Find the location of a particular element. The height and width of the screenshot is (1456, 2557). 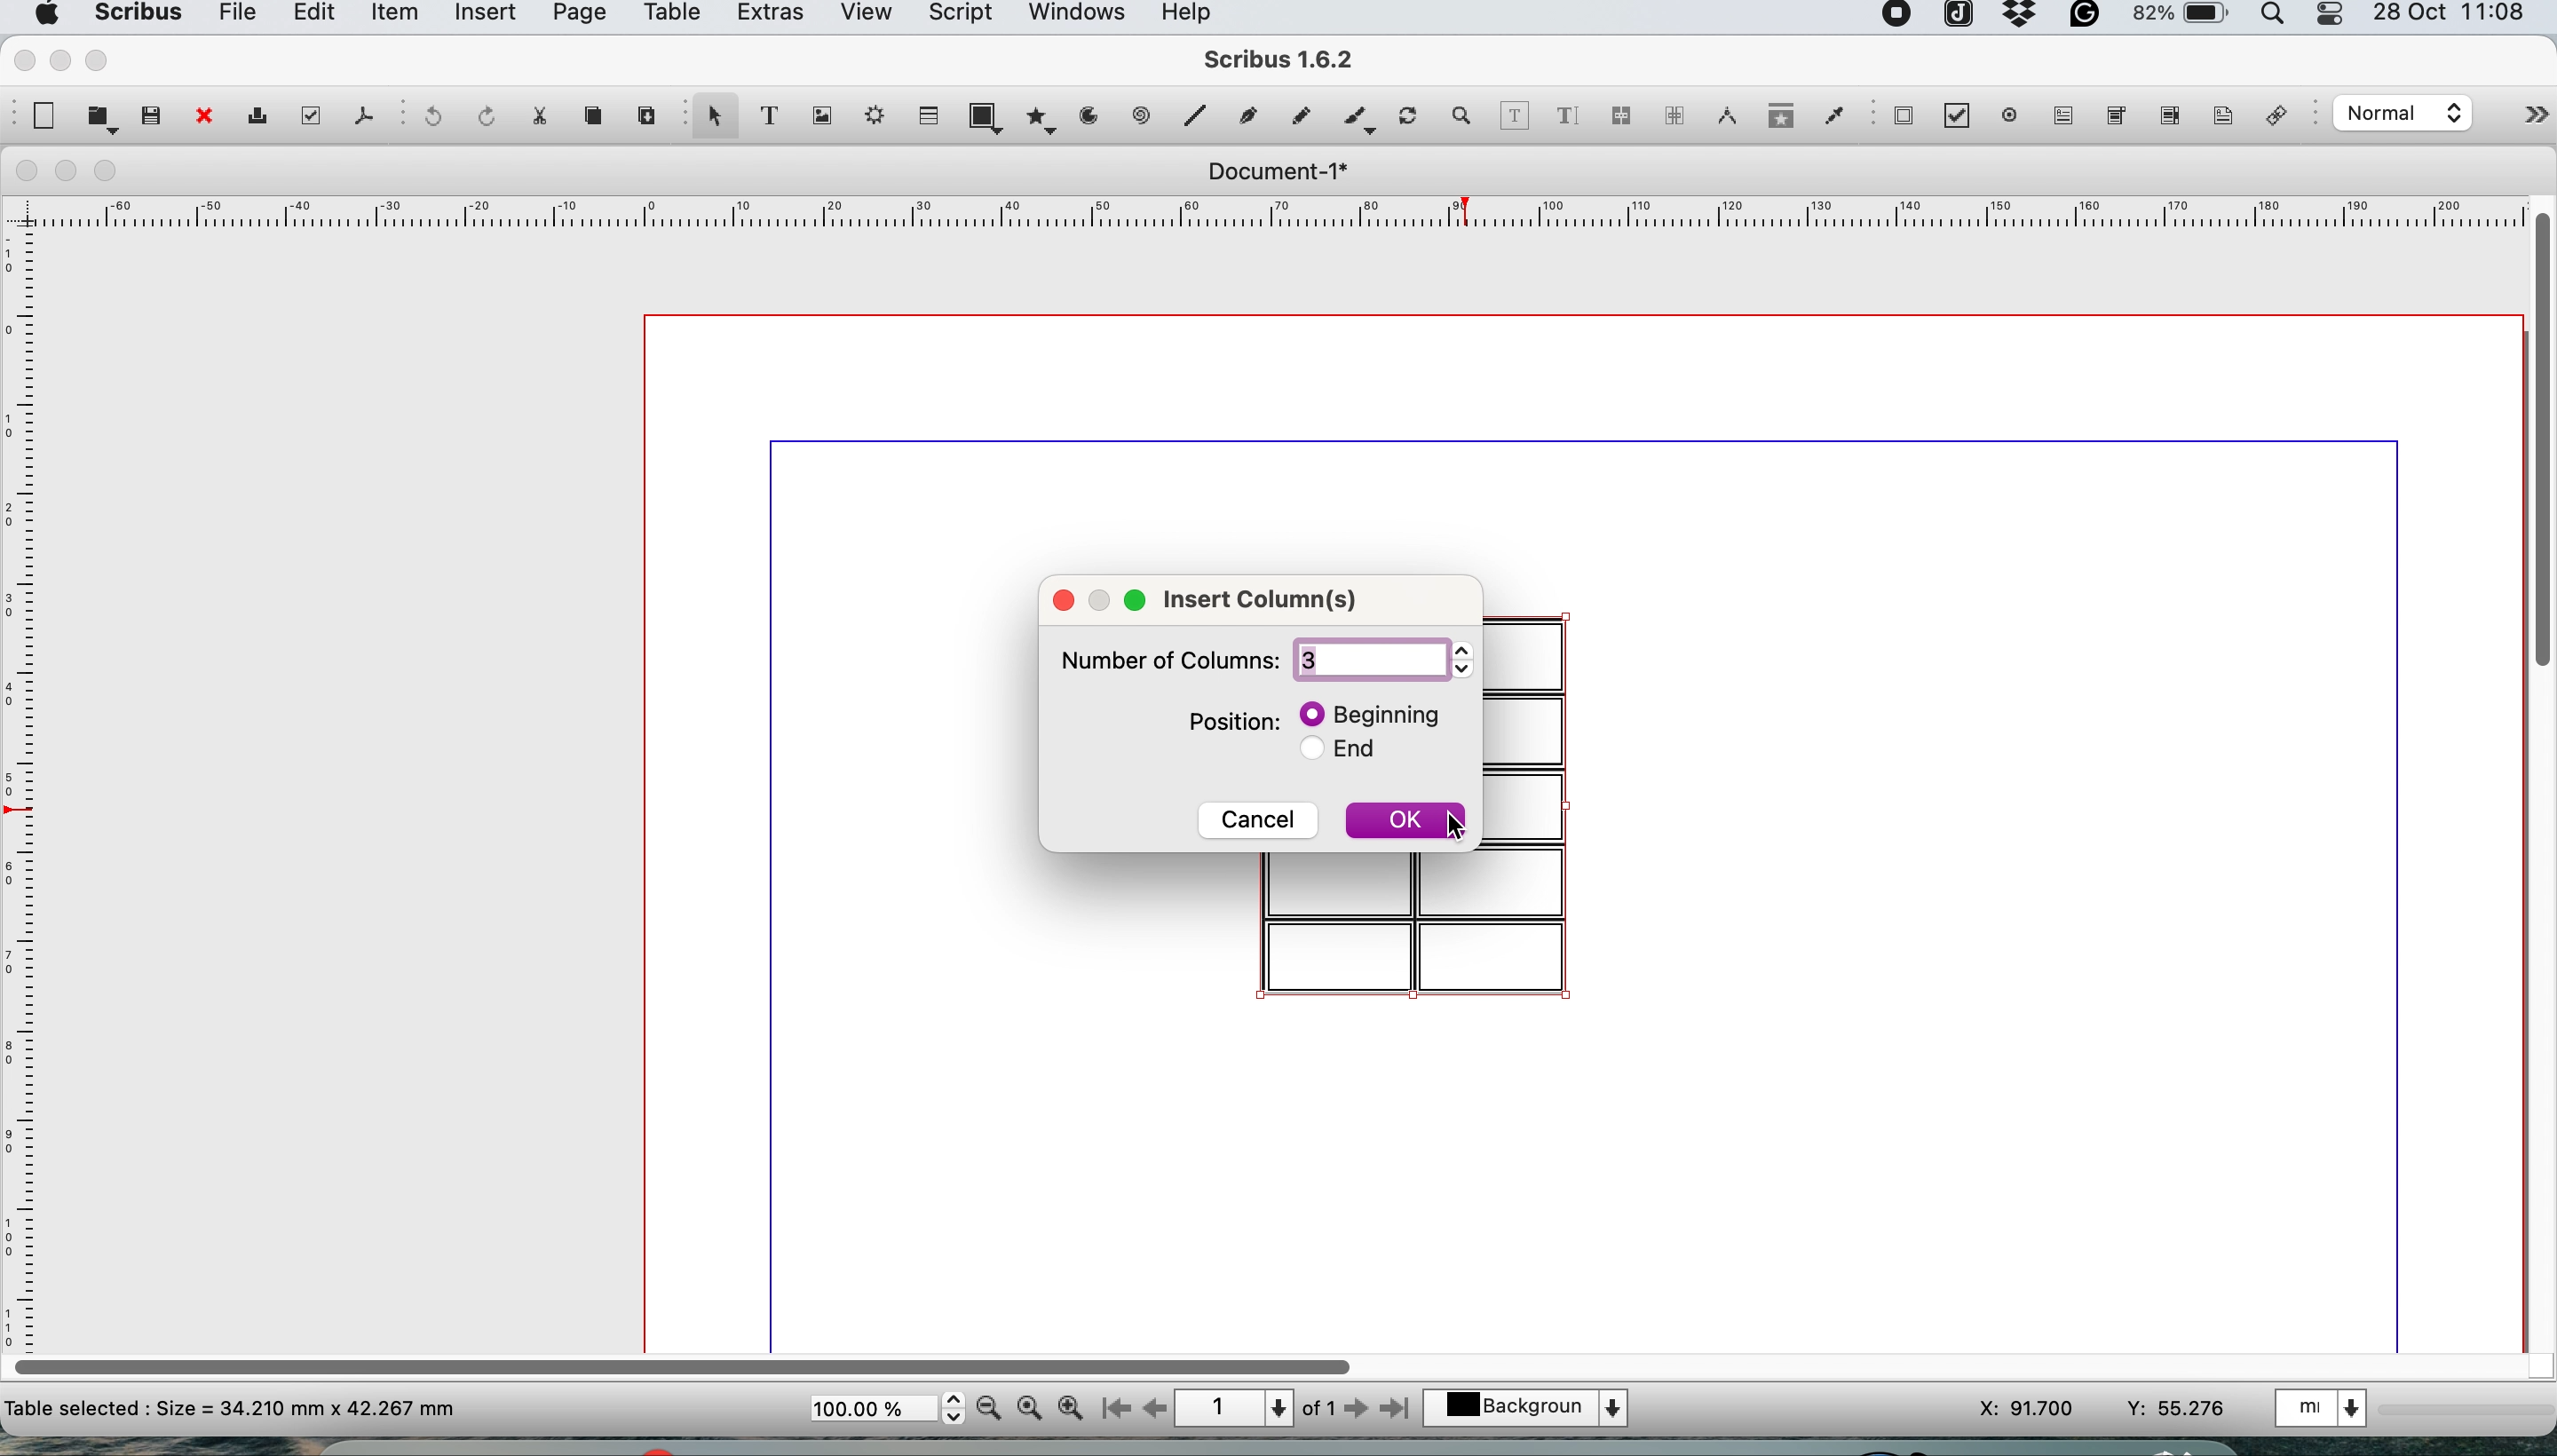

xy coordinates is located at coordinates (2103, 1409).